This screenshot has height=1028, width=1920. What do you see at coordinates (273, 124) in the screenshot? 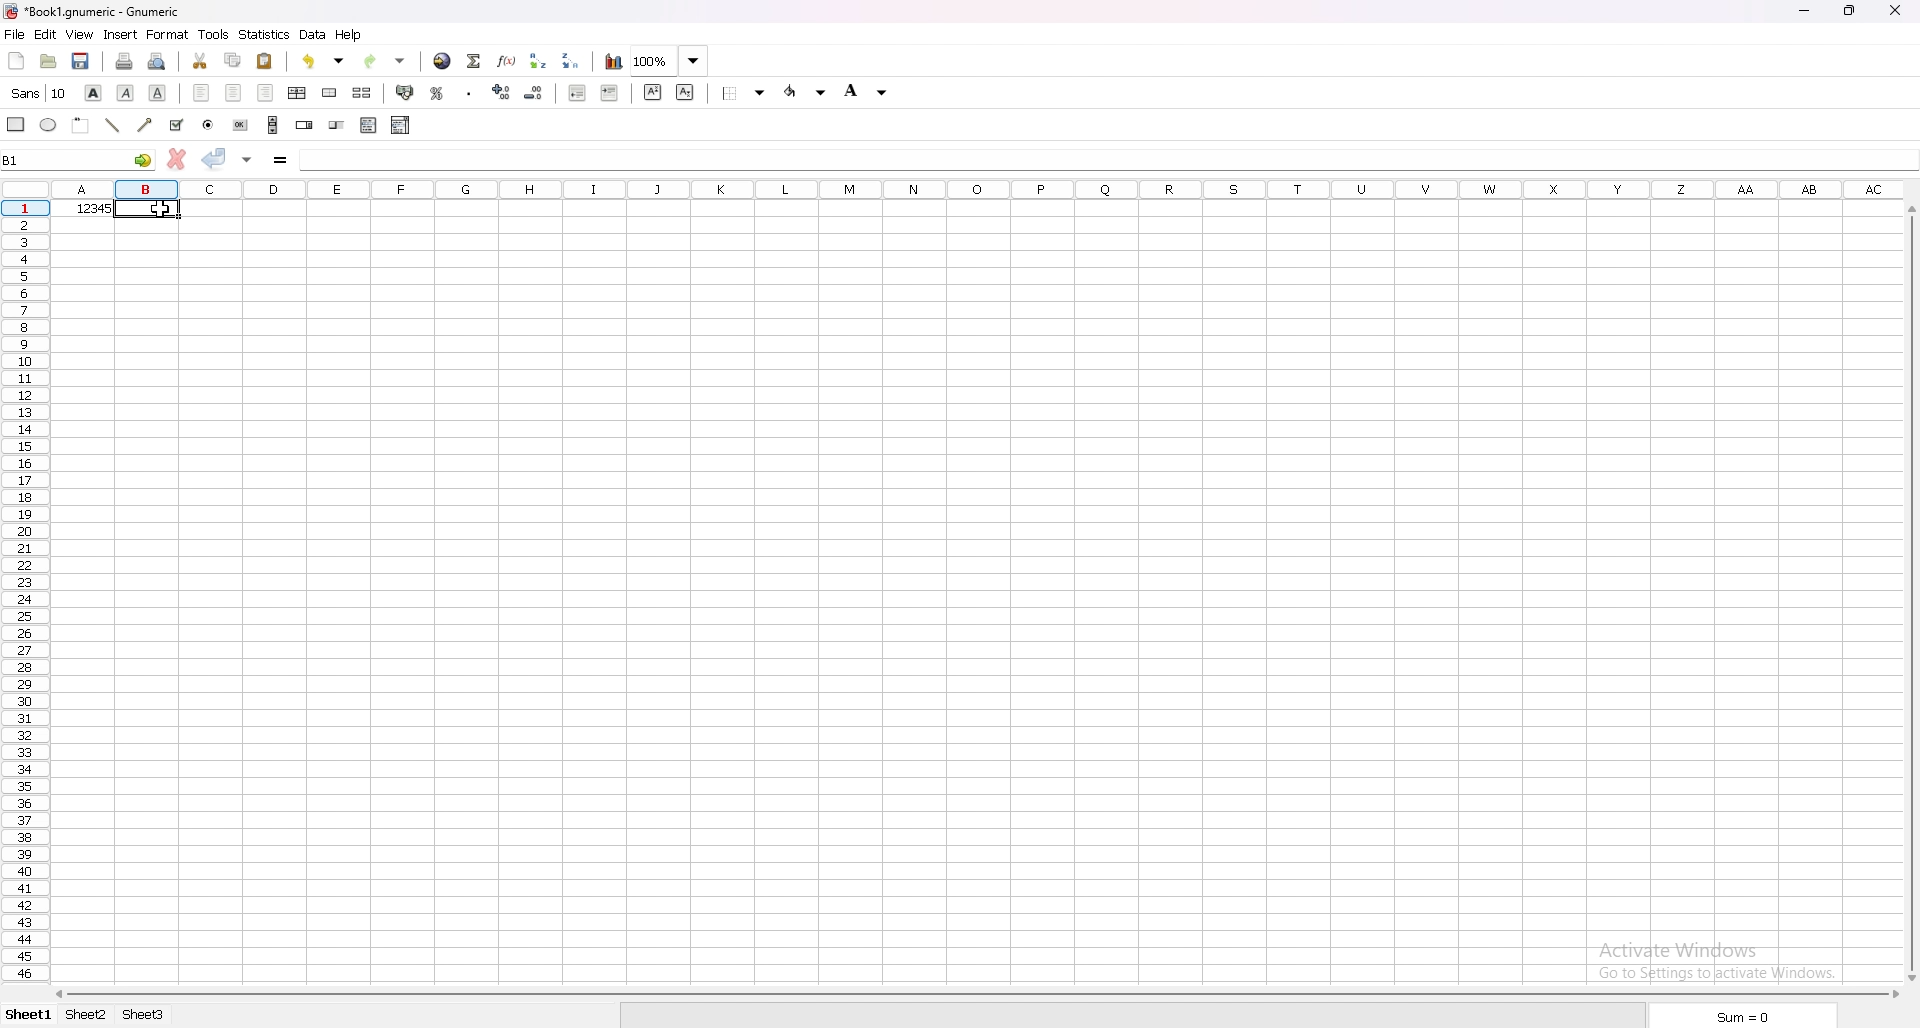
I see `scroll bar` at bounding box center [273, 124].